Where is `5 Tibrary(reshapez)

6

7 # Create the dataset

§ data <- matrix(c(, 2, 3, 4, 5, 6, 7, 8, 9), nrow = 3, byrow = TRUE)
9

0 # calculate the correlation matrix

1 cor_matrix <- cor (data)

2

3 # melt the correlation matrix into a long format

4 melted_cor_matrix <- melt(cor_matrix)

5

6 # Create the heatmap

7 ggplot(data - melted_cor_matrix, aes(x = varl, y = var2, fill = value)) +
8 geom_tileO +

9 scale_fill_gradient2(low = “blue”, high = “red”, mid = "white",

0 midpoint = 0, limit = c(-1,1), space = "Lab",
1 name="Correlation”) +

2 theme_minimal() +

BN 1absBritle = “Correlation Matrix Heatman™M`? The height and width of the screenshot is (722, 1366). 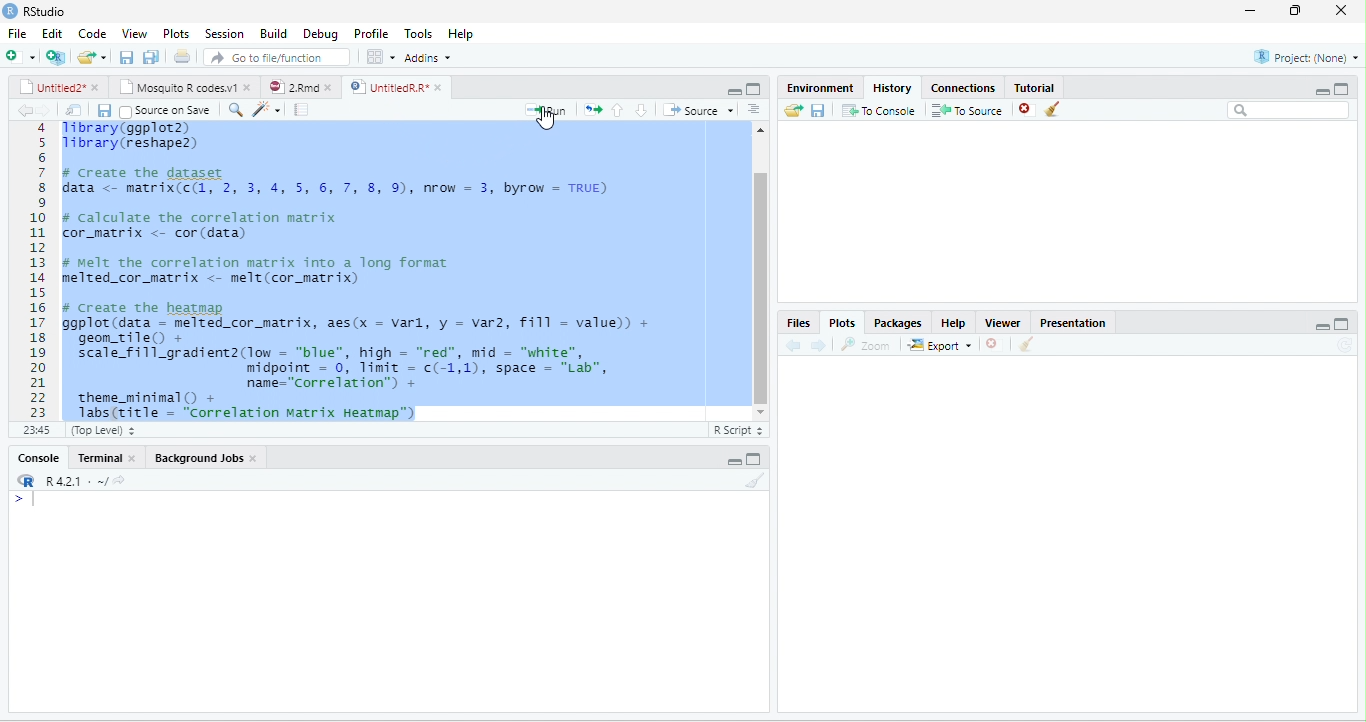 5 Tibrary(reshapez)

6

7 # Create the dataset

§ data <- matrix(c(, 2, 3, 4, 5, 6, 7, 8, 9), nrow = 3, byrow = TRUE)
9

0 # calculate the correlation matrix

1 cor_matrix <- cor (data)

2

3 # melt the correlation matrix into a long format

4 melted_cor_matrix <- melt(cor_matrix)

5

6 # Create the heatmap

7 ggplot(data - melted_cor_matrix, aes(x = varl, y = var2, fill = value)) +
8 geom_tileO +

9 scale_fill_gradient2(low = “blue”, high = “red”, mid = "white",

0 midpoint = 0, limit = c(-1,1), space = "Lab",
1 name="Correlation”) +

2 theme_minimal() +

BN 1absBritle = “Correlation Matrix Heatman™M is located at coordinates (365, 268).